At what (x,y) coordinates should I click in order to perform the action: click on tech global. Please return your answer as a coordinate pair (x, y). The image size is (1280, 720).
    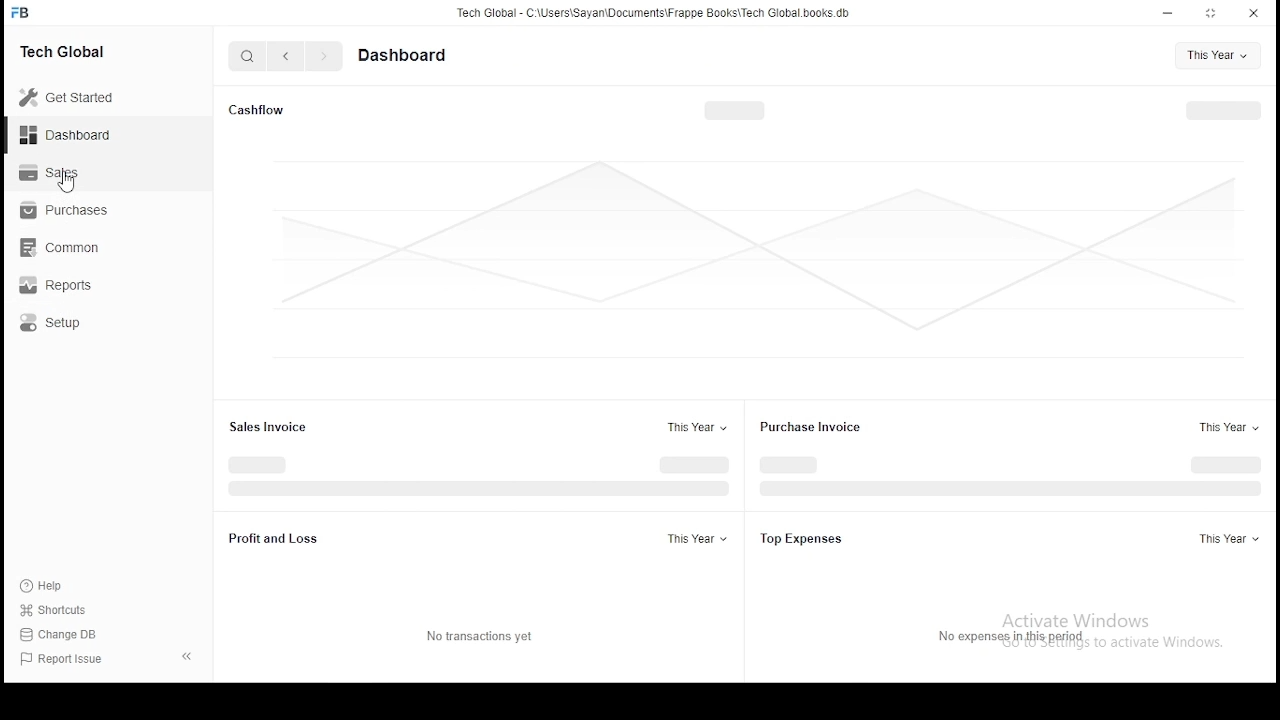
    Looking at the image, I should click on (67, 50).